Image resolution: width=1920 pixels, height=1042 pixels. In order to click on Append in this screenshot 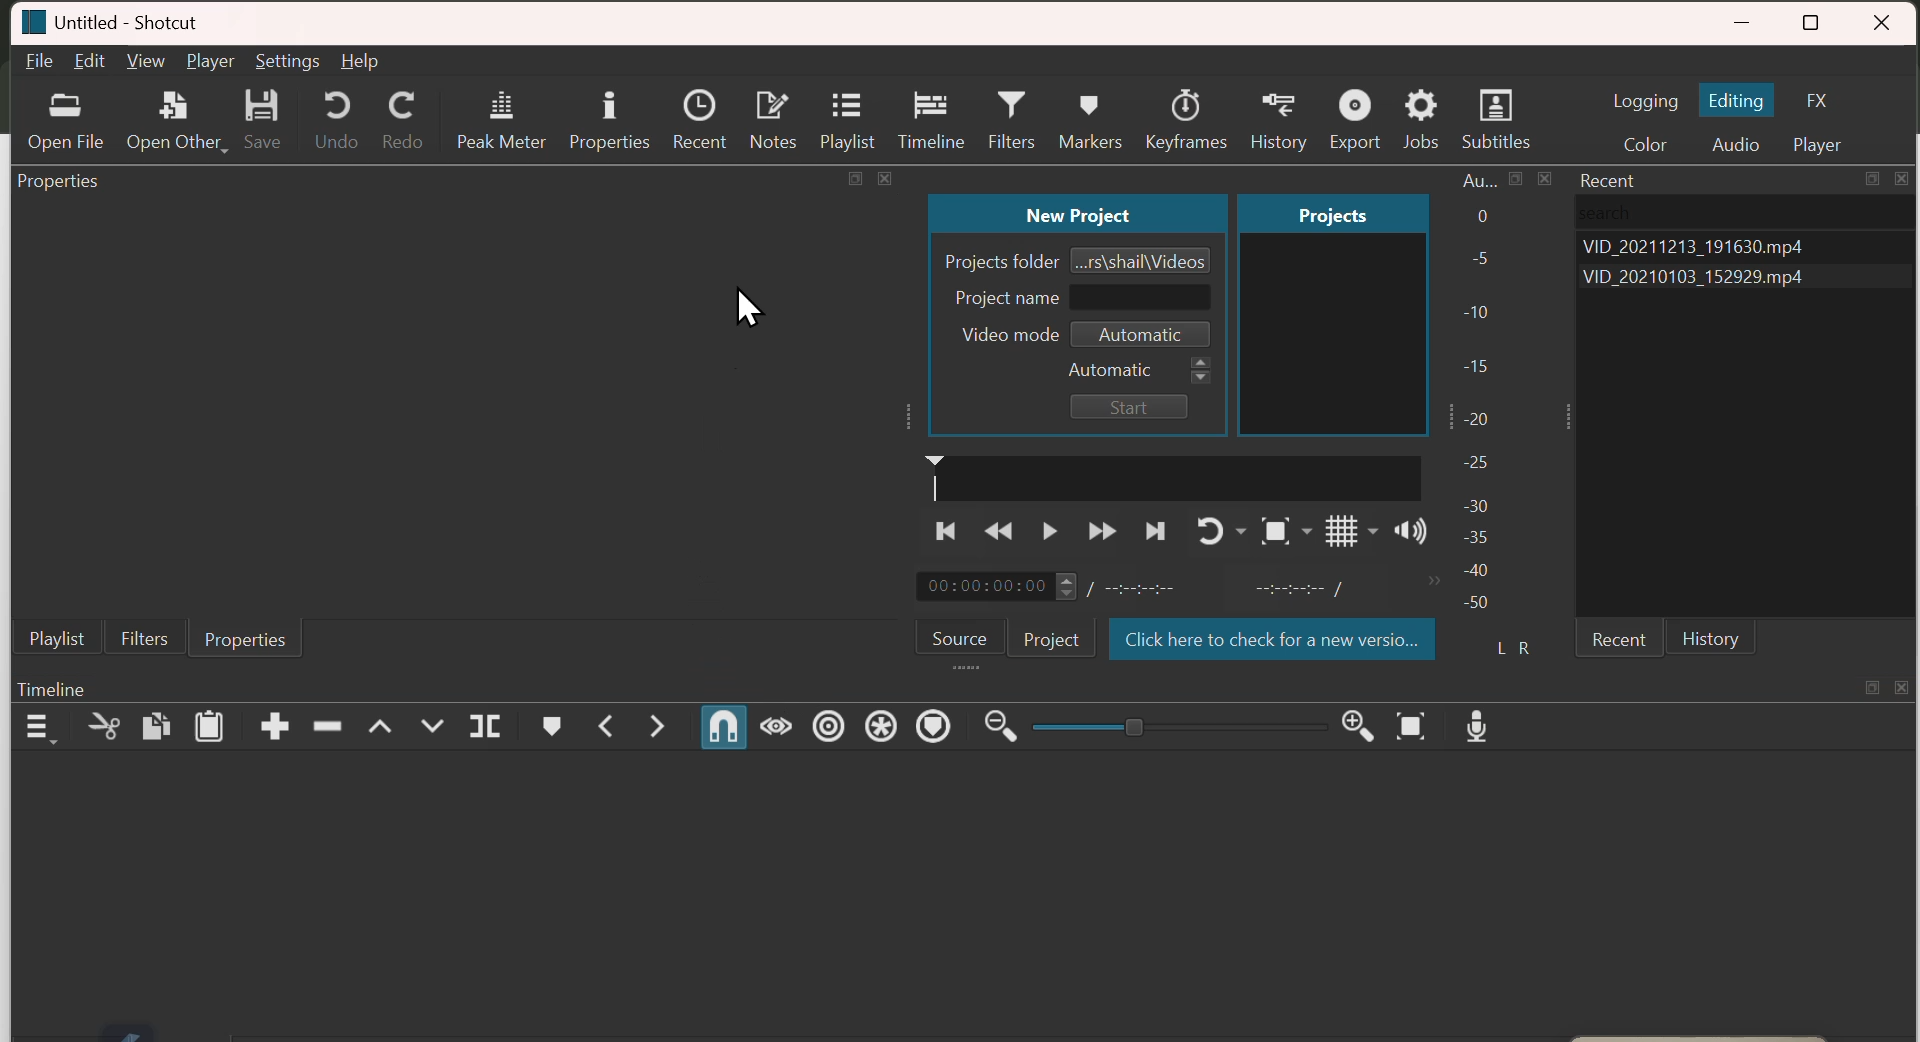, I will do `click(275, 726)`.